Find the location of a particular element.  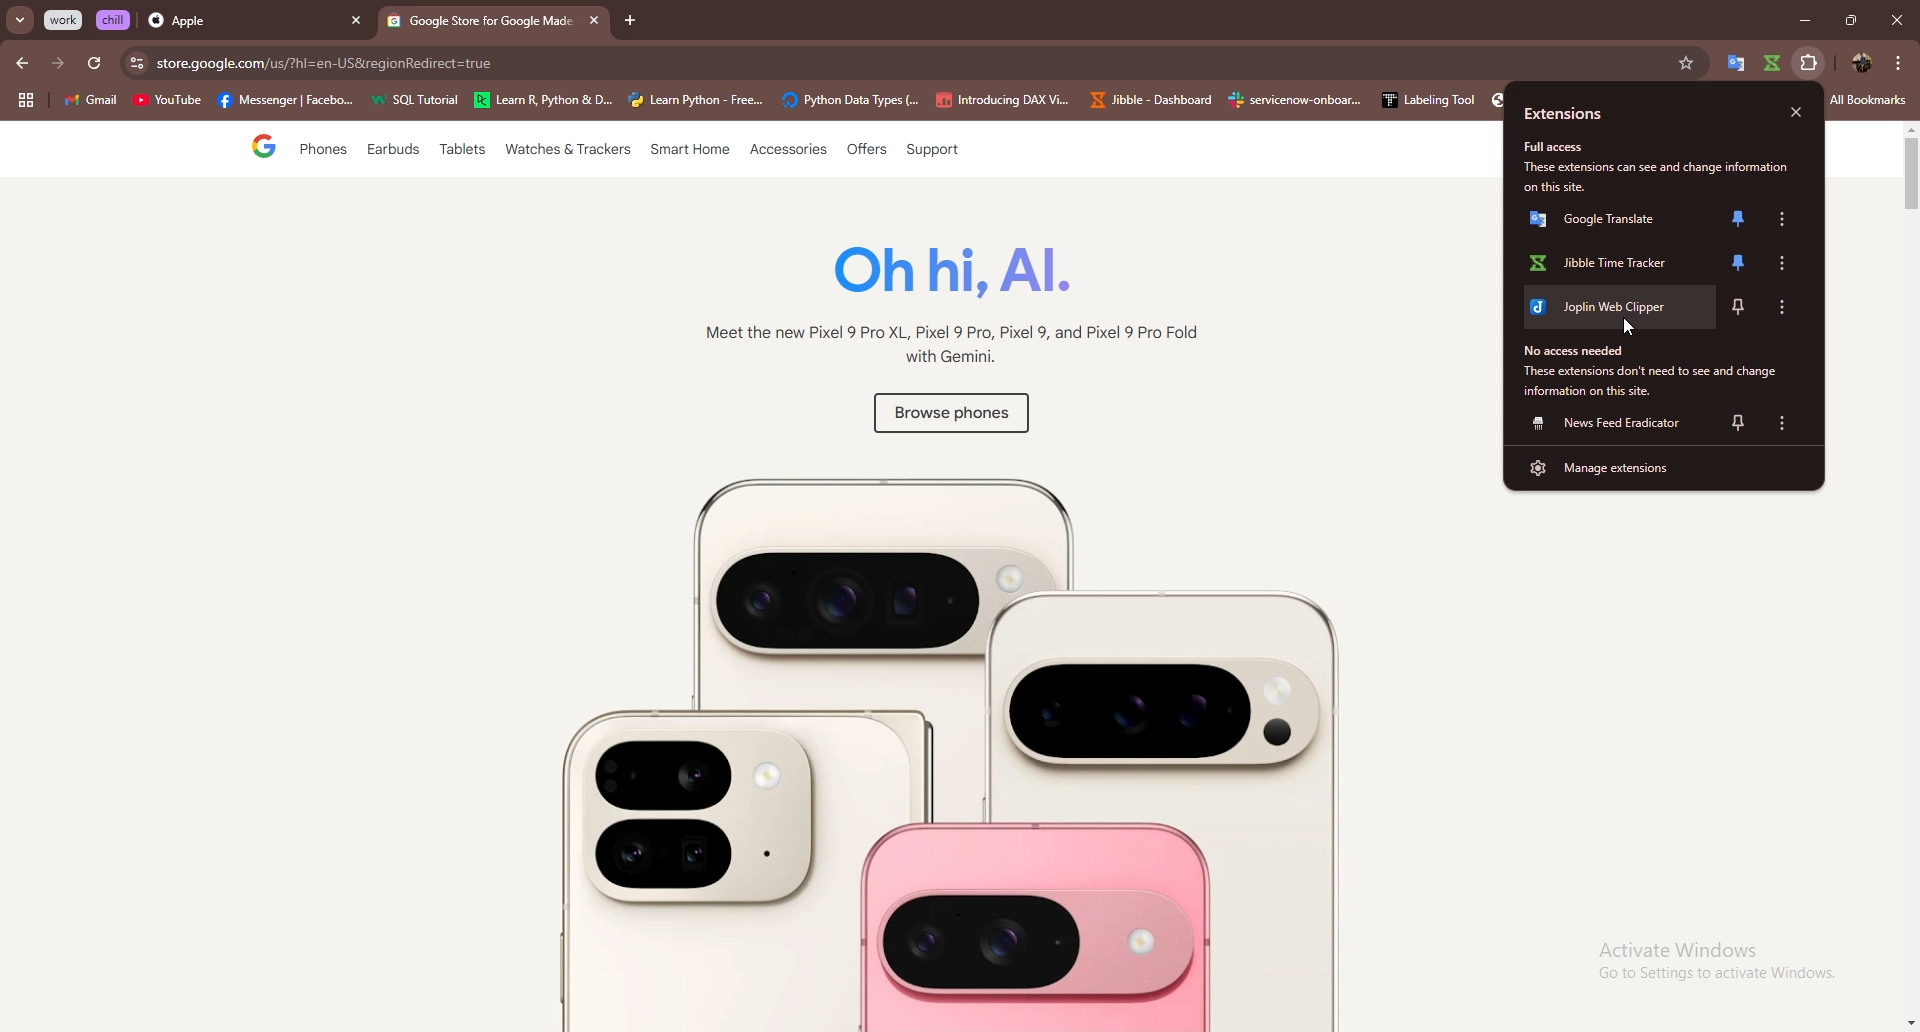

Messenger|Faceb is located at coordinates (288, 101).